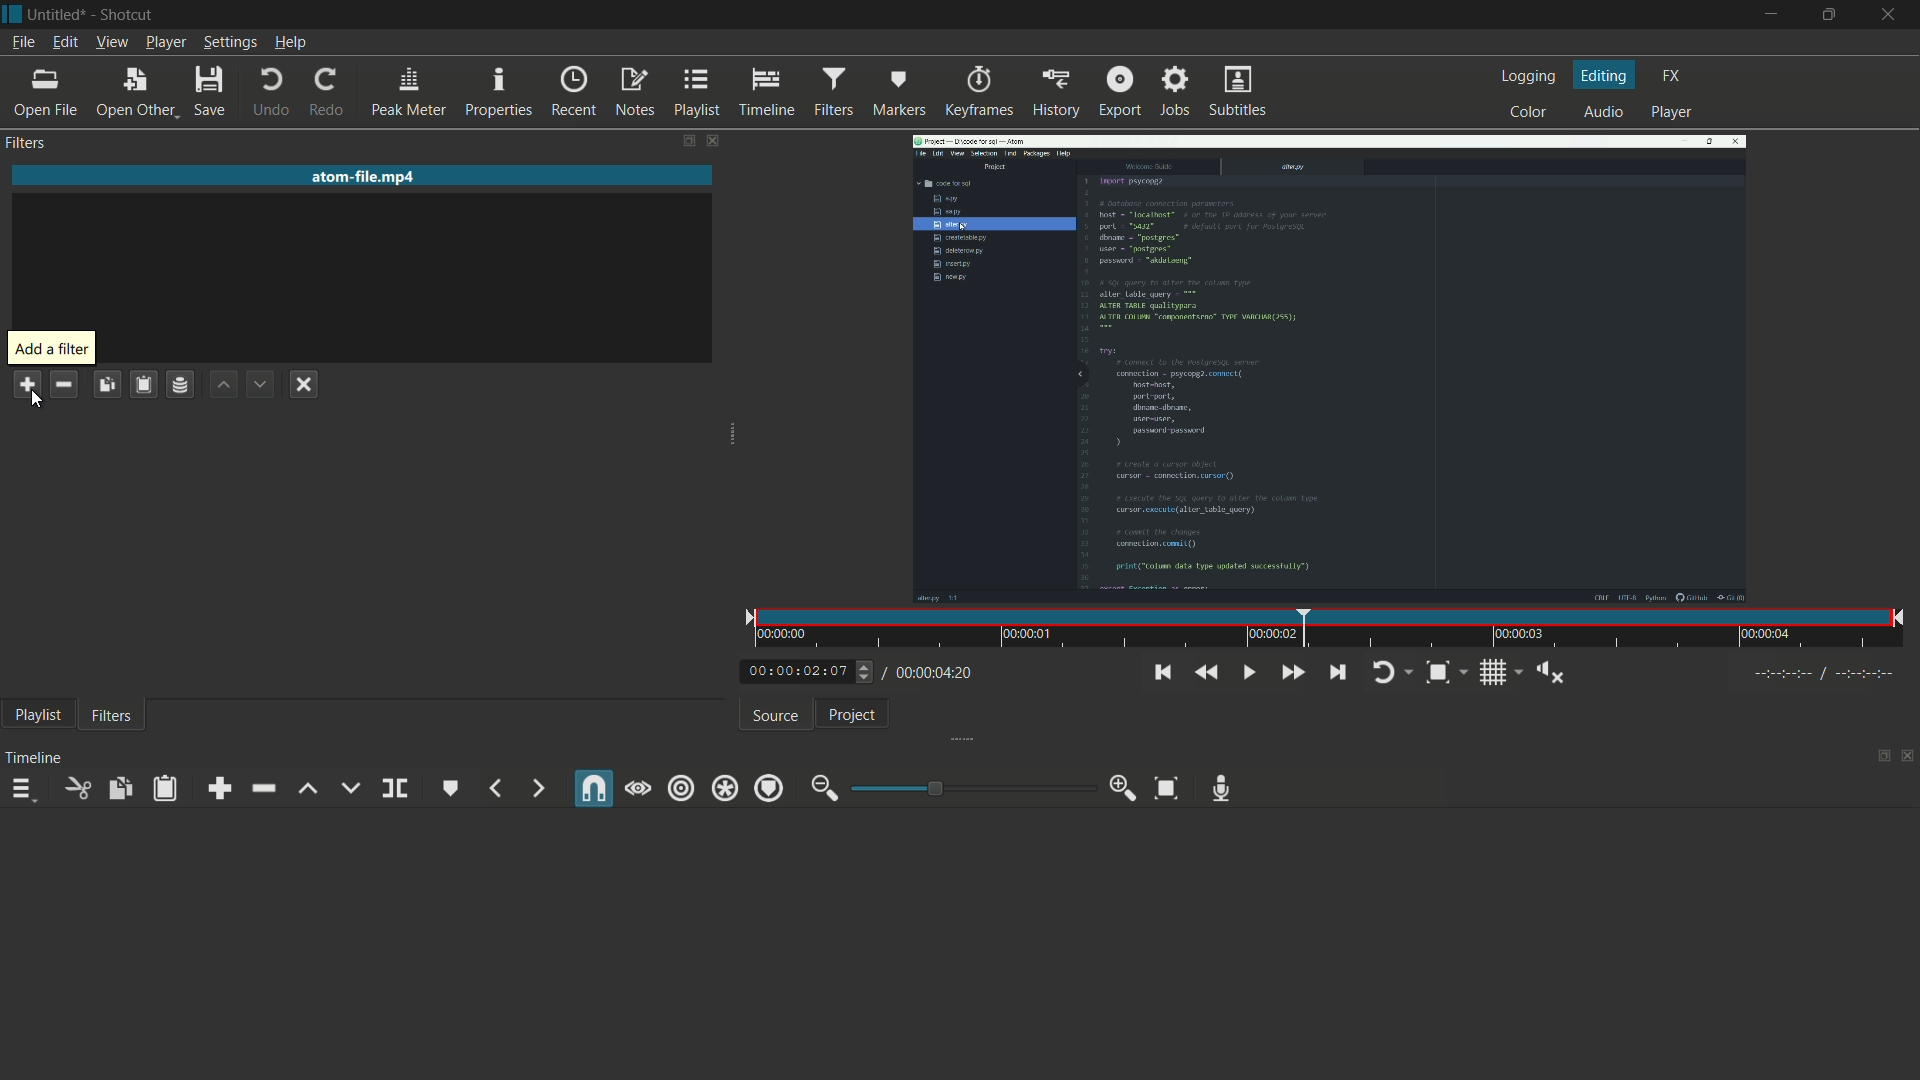 The height and width of the screenshot is (1080, 1920). I want to click on quickly play forward, so click(1294, 672).